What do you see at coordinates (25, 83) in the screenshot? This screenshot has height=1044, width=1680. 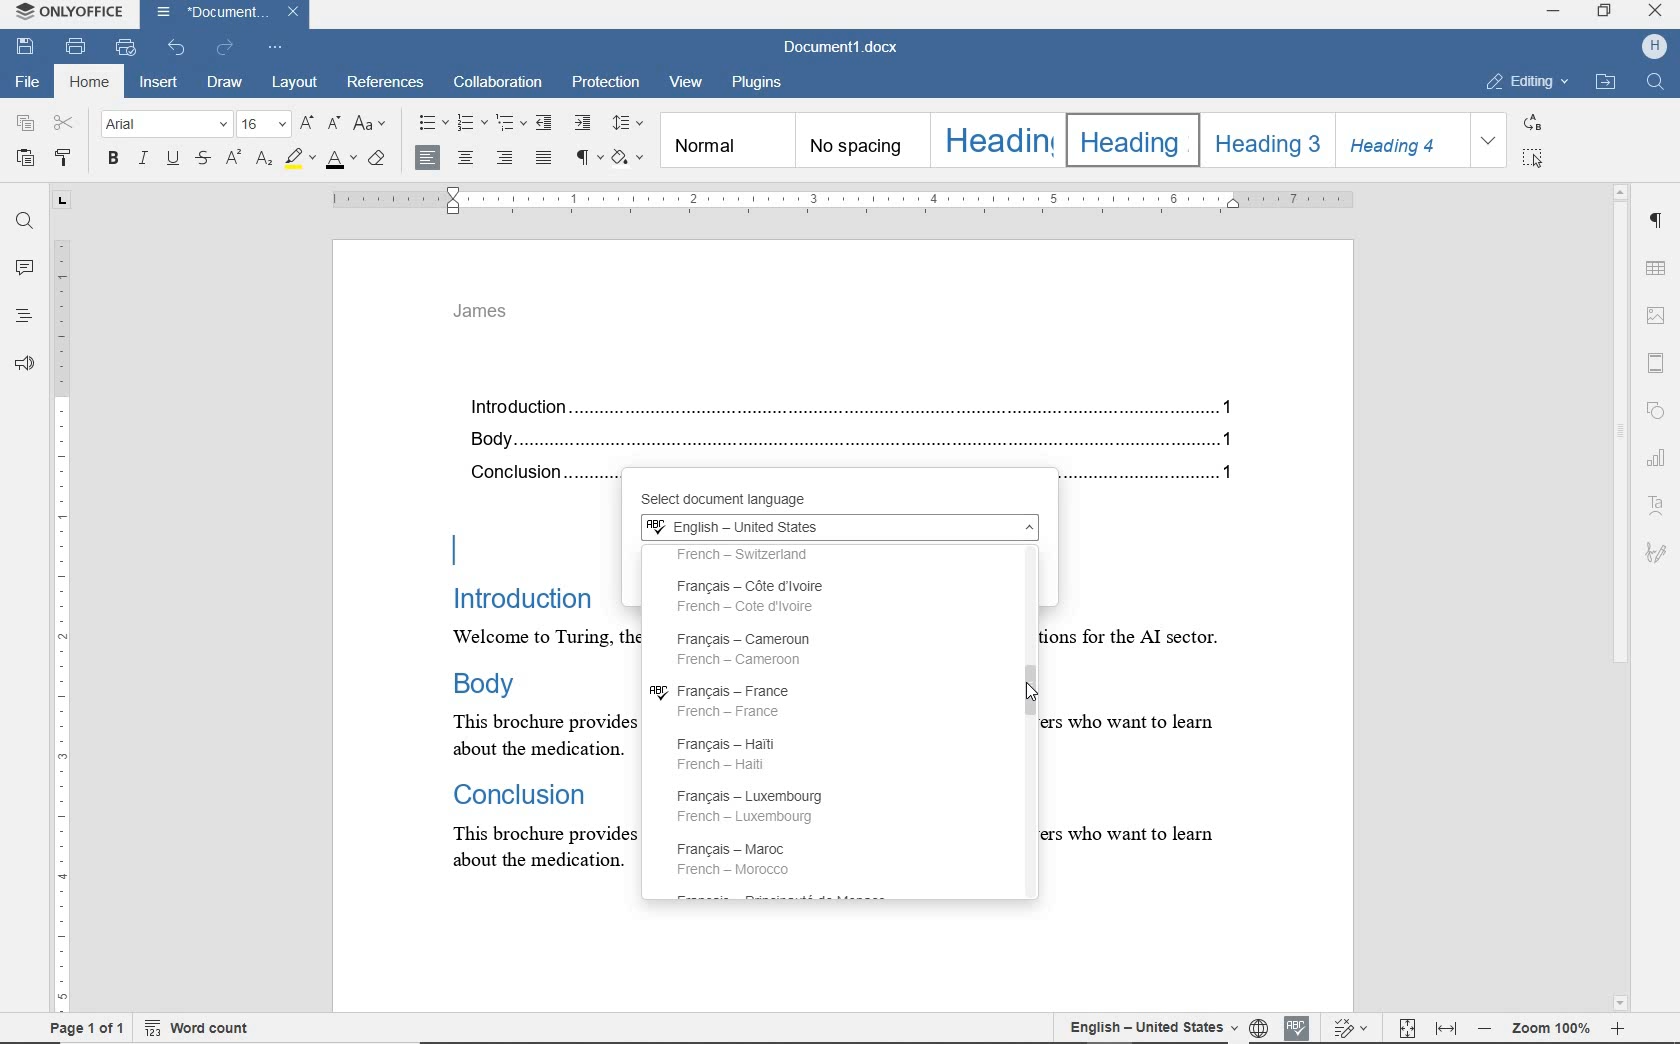 I see `file` at bounding box center [25, 83].